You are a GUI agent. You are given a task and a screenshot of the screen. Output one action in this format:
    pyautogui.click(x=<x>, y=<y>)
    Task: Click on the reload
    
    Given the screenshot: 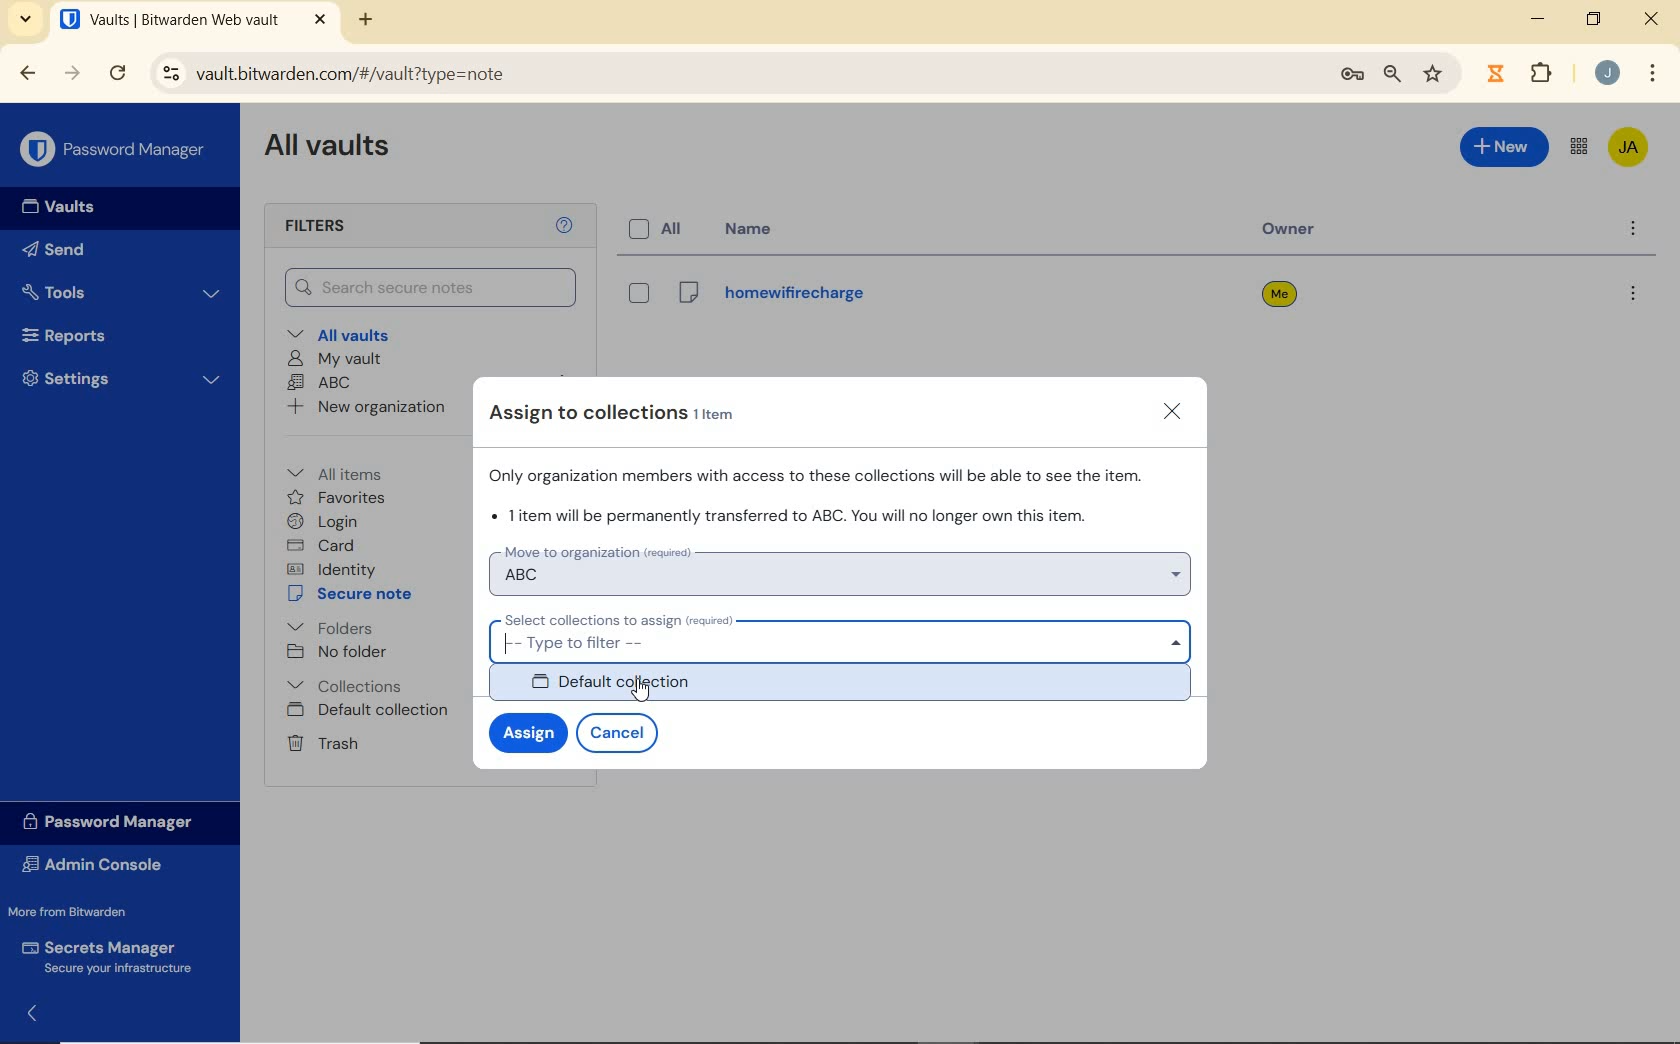 What is the action you would take?
    pyautogui.click(x=117, y=74)
    